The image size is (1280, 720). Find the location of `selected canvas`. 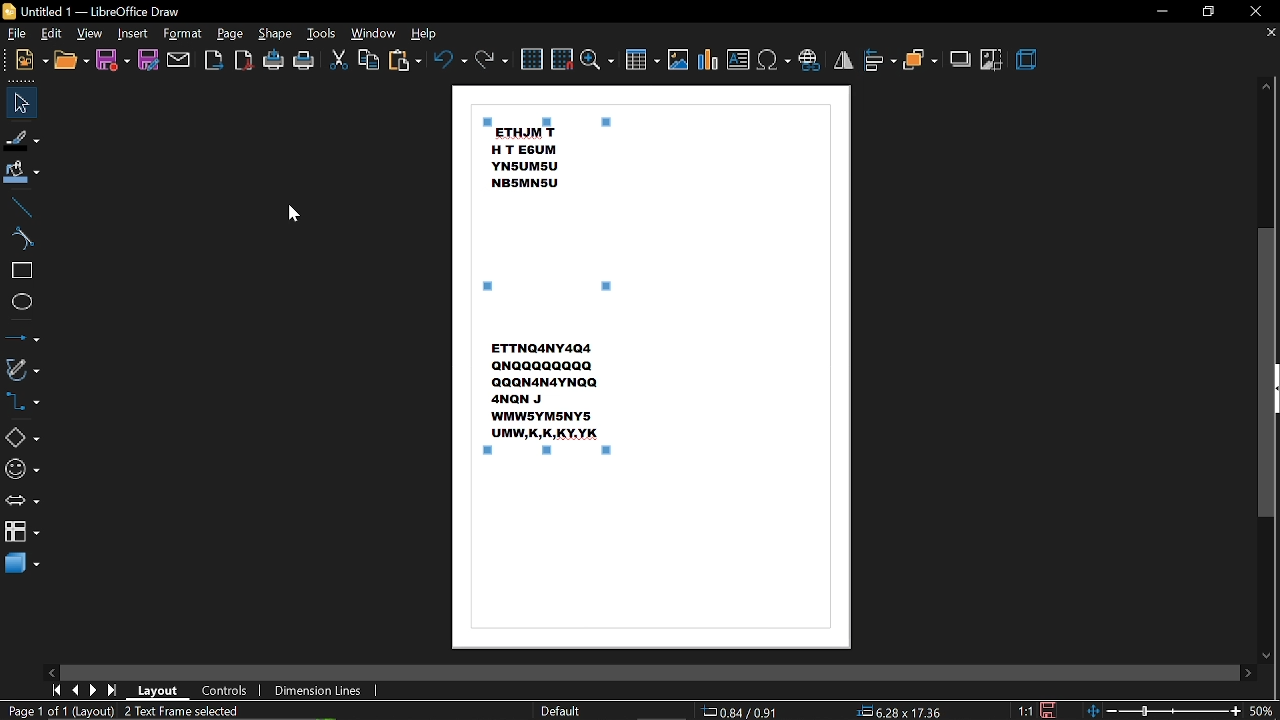

selected canvas is located at coordinates (622, 291).